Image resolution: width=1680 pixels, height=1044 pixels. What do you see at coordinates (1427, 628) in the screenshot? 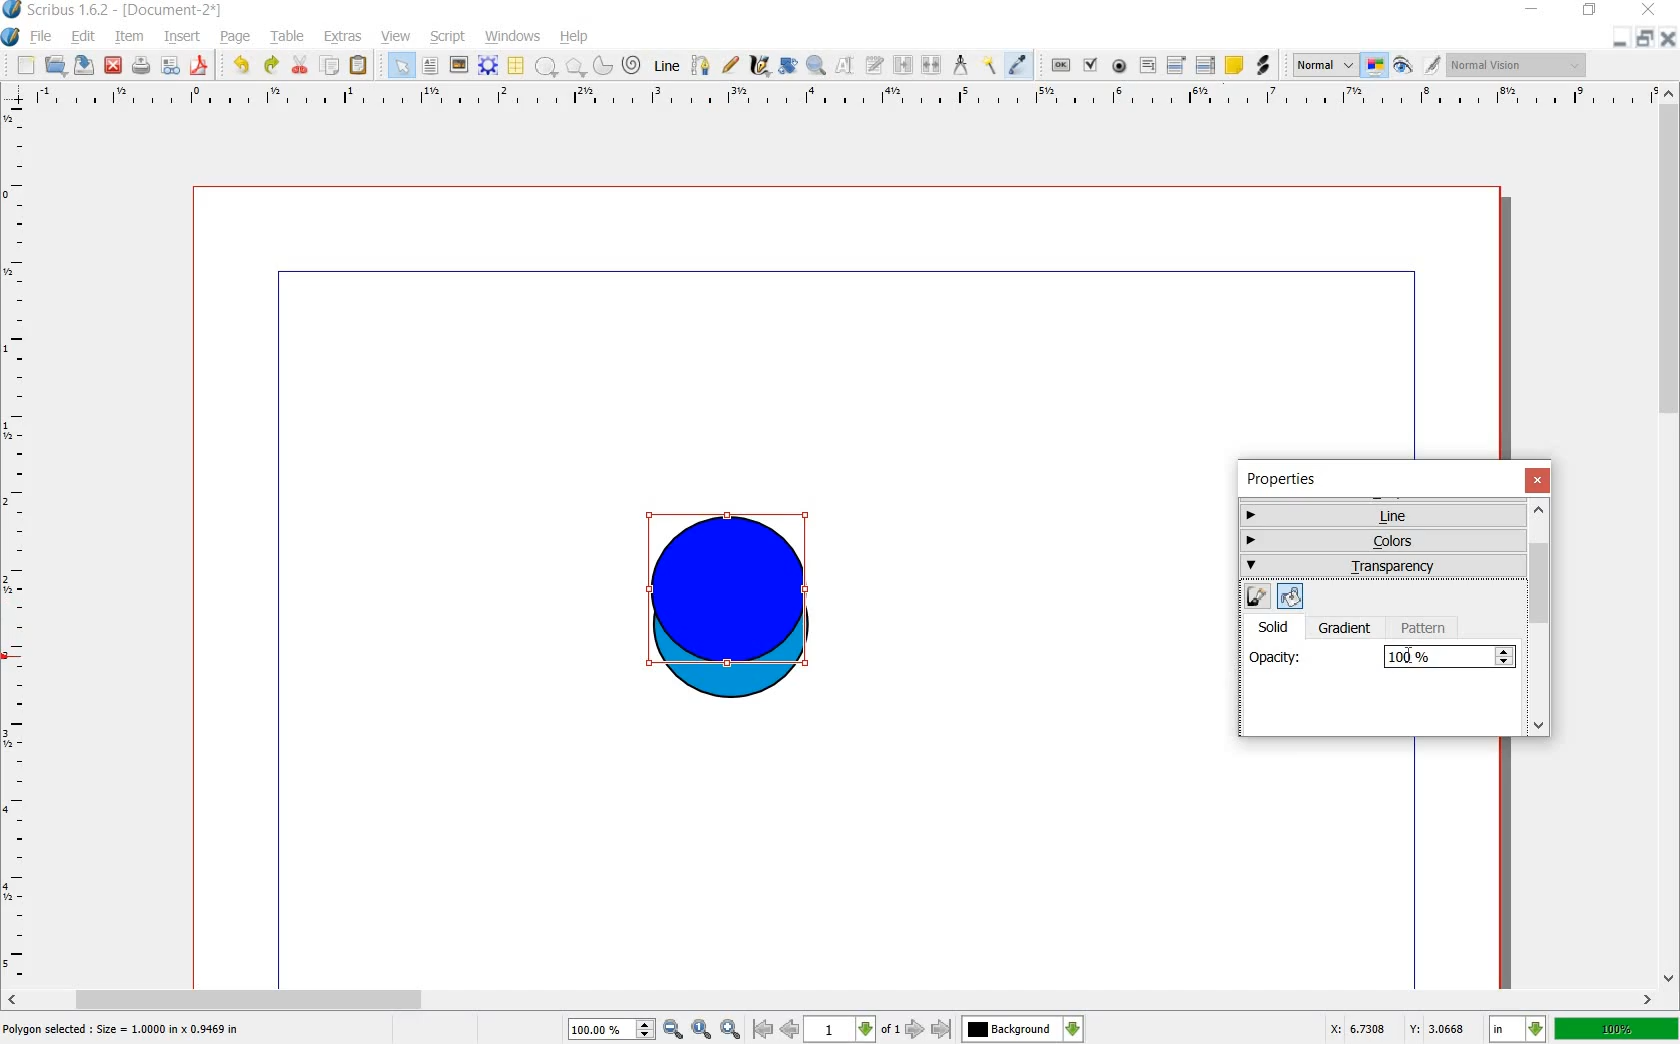
I see `pattern` at bounding box center [1427, 628].